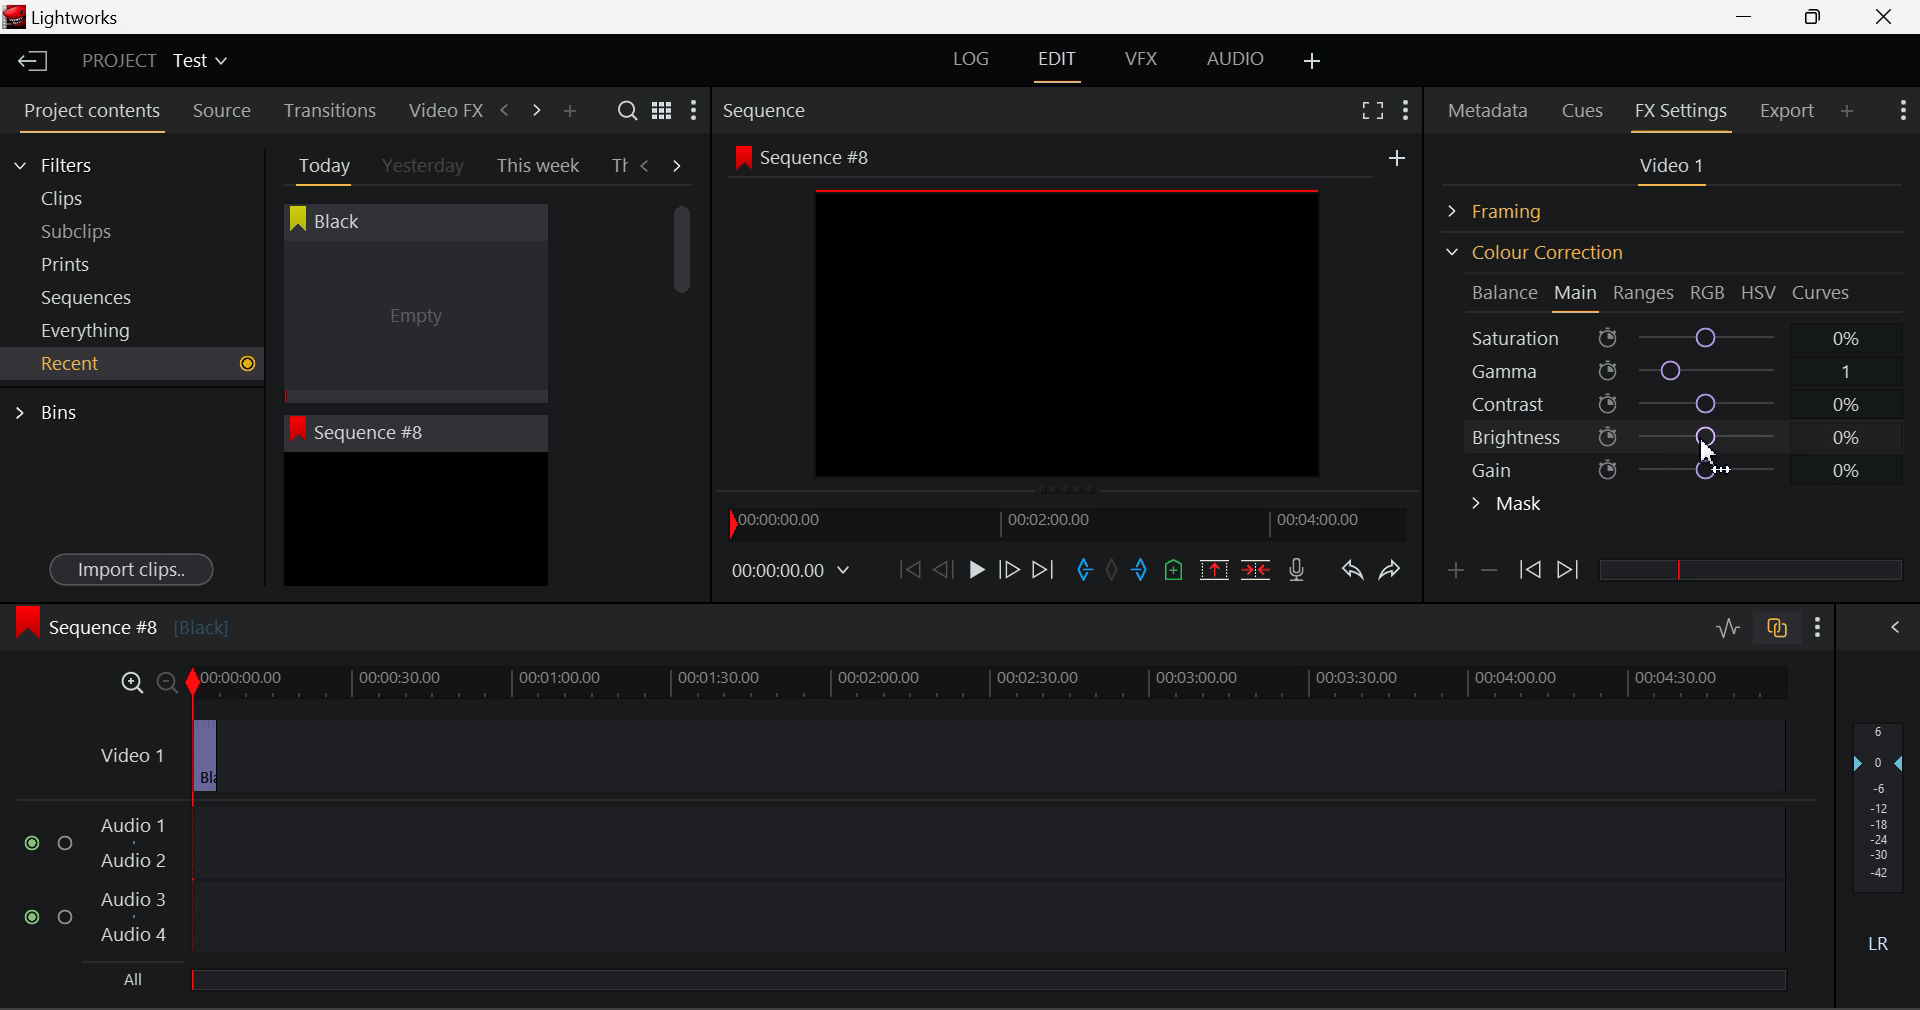  What do you see at coordinates (569, 112) in the screenshot?
I see `Add Panel` at bounding box center [569, 112].